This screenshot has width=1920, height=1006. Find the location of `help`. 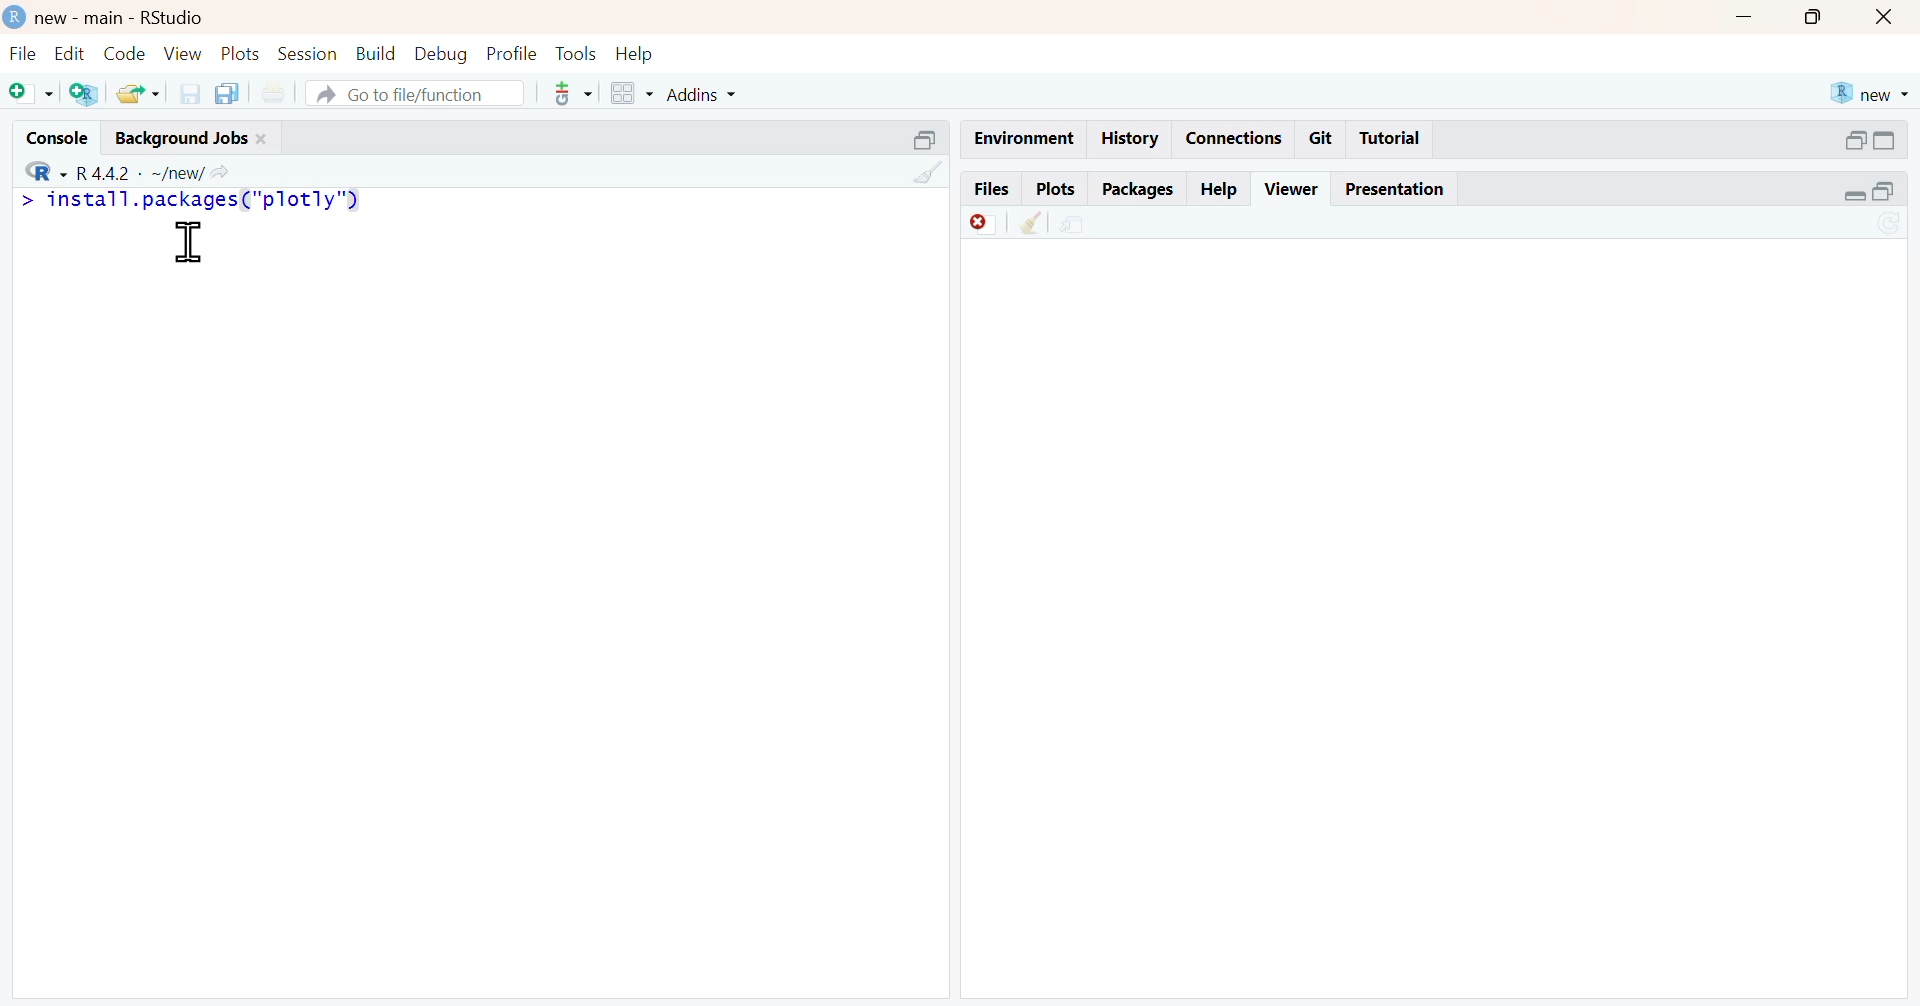

help is located at coordinates (639, 52).